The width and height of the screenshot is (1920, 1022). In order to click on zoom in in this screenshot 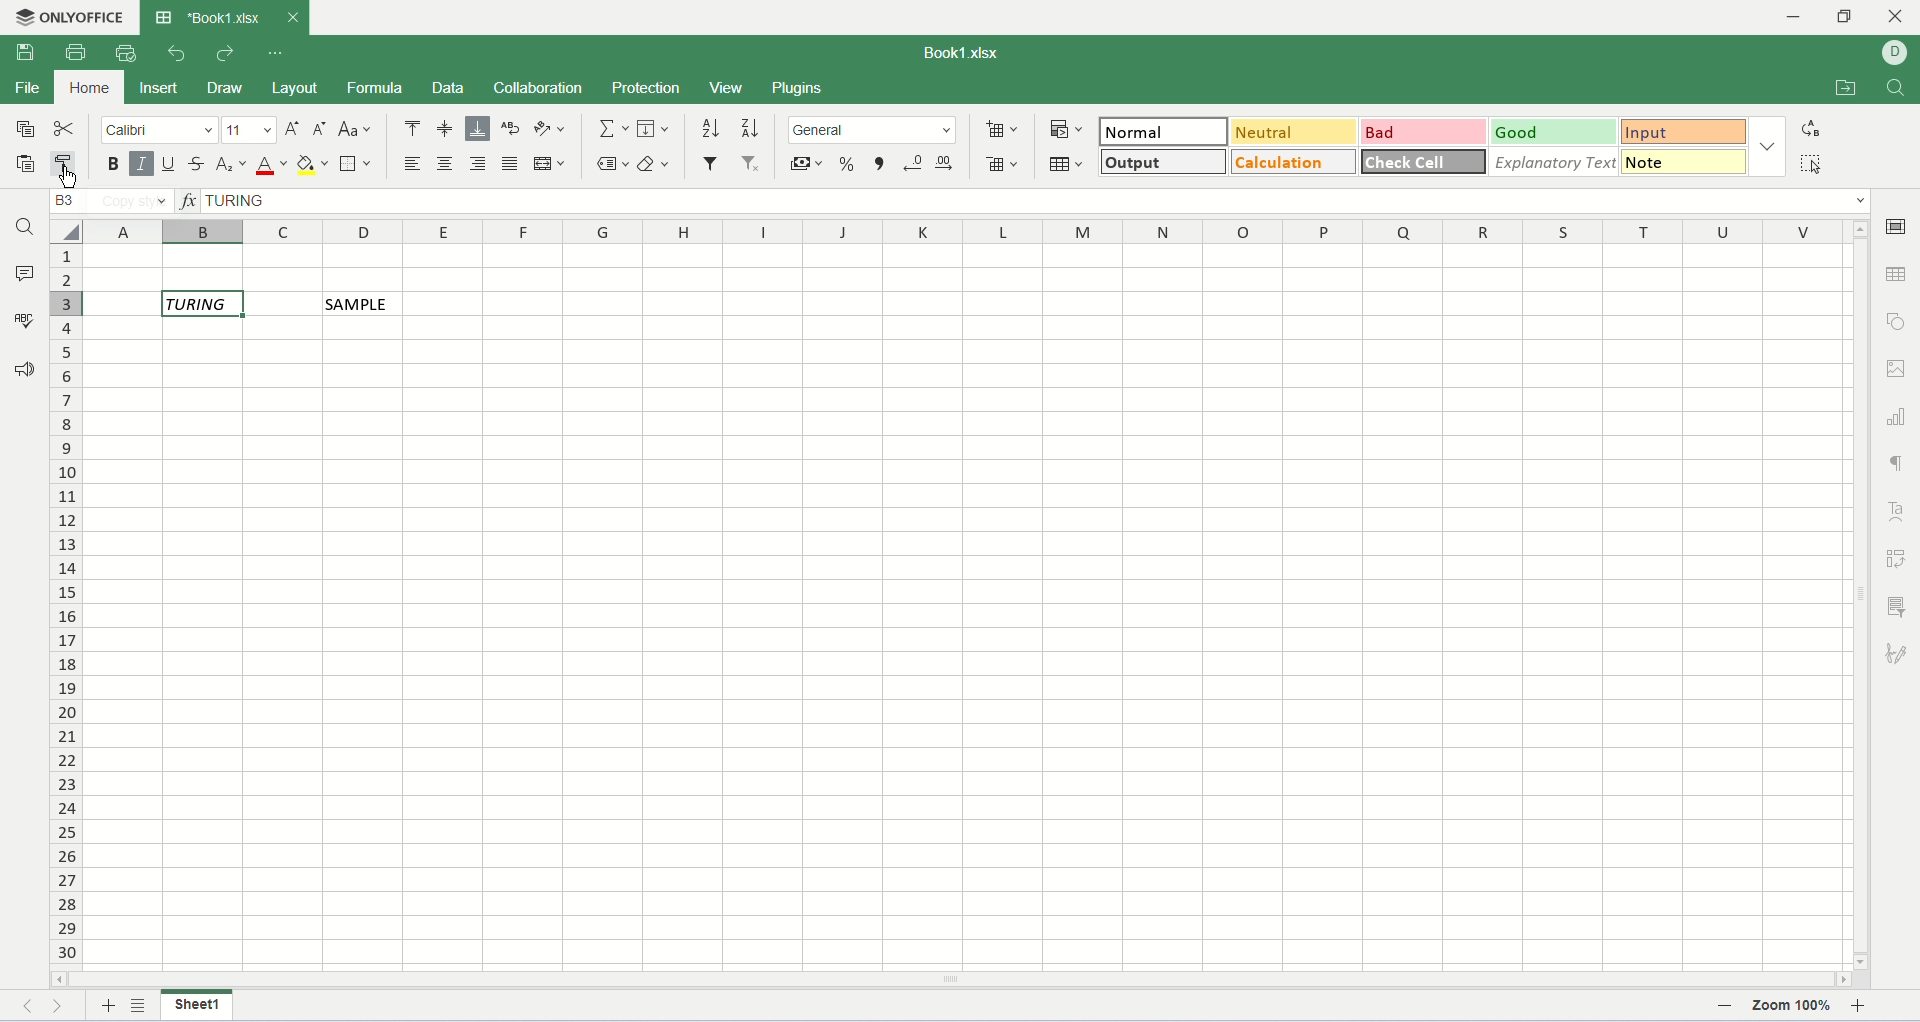, I will do `click(1861, 1009)`.